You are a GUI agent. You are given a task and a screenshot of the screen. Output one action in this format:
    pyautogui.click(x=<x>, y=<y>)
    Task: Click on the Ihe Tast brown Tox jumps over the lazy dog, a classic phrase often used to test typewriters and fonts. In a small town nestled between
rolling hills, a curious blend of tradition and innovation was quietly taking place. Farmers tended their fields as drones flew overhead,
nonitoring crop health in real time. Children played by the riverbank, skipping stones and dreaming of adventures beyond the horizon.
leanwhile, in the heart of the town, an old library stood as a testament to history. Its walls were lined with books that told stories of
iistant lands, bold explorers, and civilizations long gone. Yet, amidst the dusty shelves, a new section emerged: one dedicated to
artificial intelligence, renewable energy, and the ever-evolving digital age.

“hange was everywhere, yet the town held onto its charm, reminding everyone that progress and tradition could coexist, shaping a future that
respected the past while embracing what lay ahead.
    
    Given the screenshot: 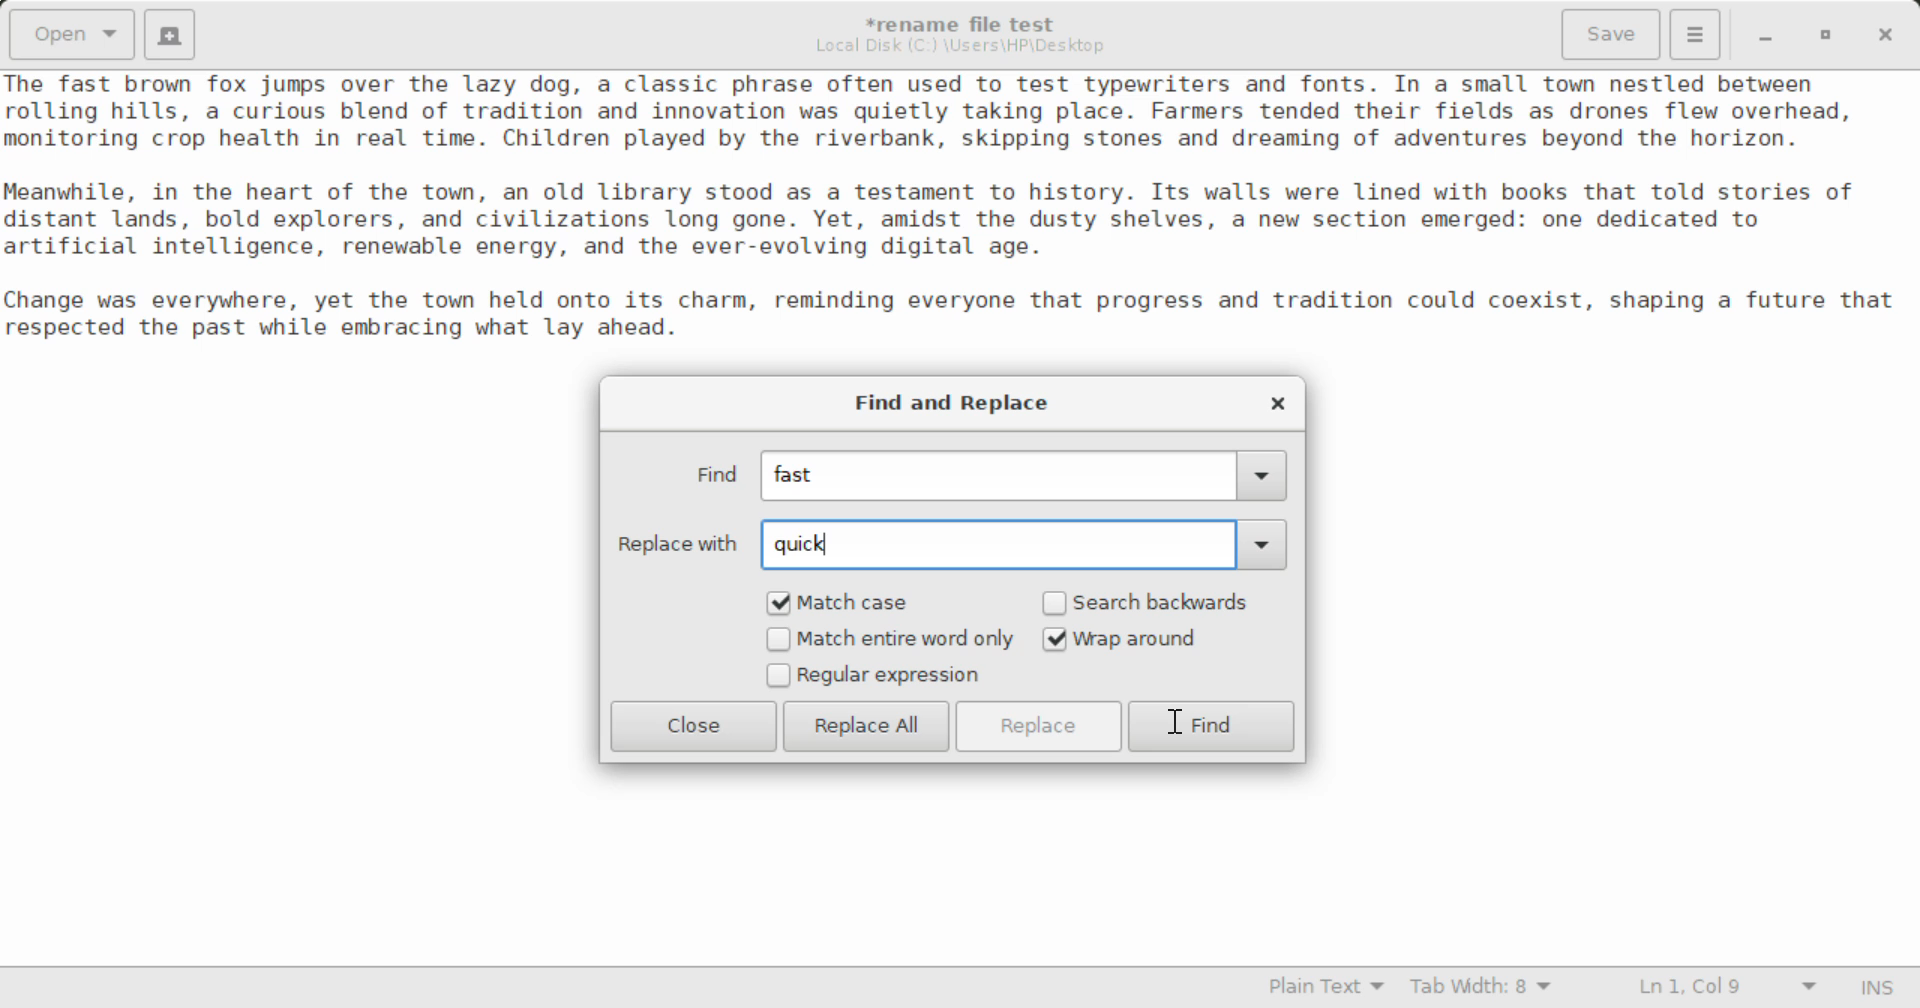 What is the action you would take?
    pyautogui.click(x=960, y=210)
    